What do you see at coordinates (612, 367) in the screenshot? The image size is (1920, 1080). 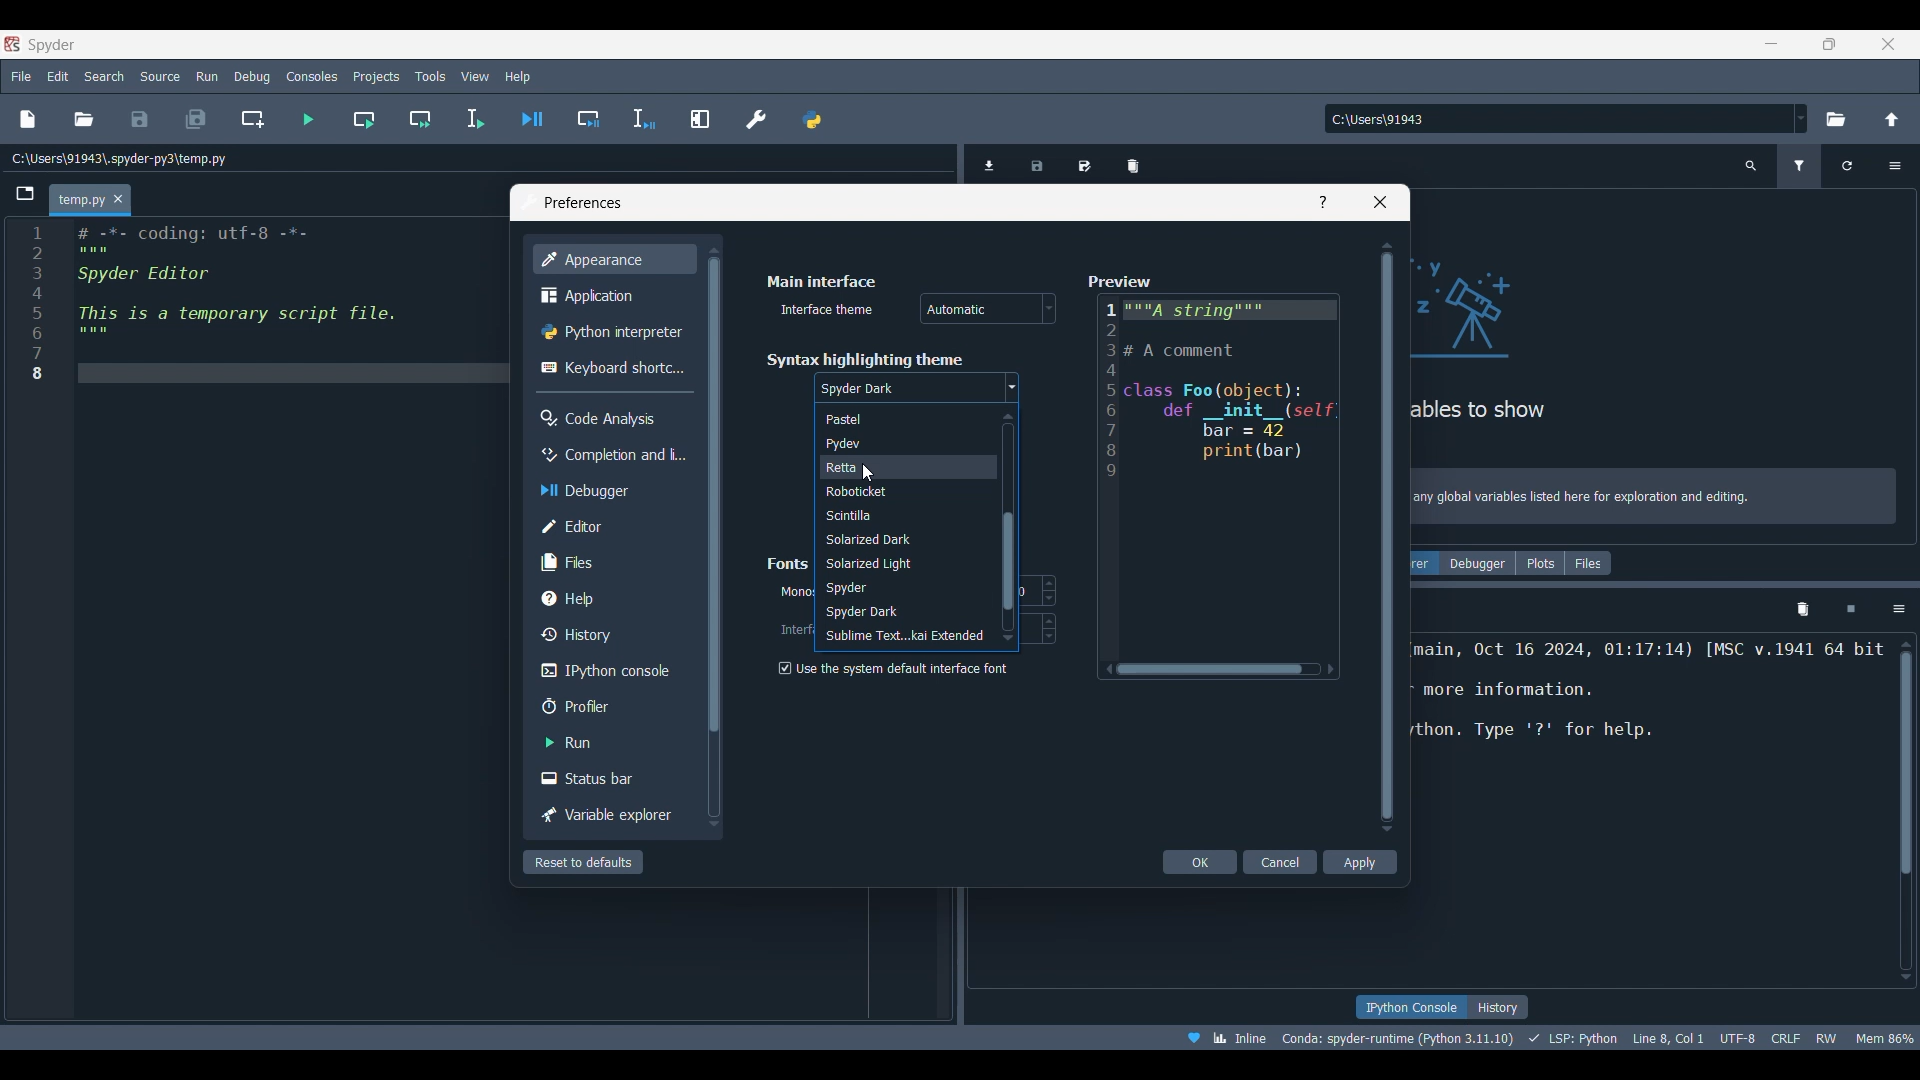 I see `Keyboard shortcut` at bounding box center [612, 367].